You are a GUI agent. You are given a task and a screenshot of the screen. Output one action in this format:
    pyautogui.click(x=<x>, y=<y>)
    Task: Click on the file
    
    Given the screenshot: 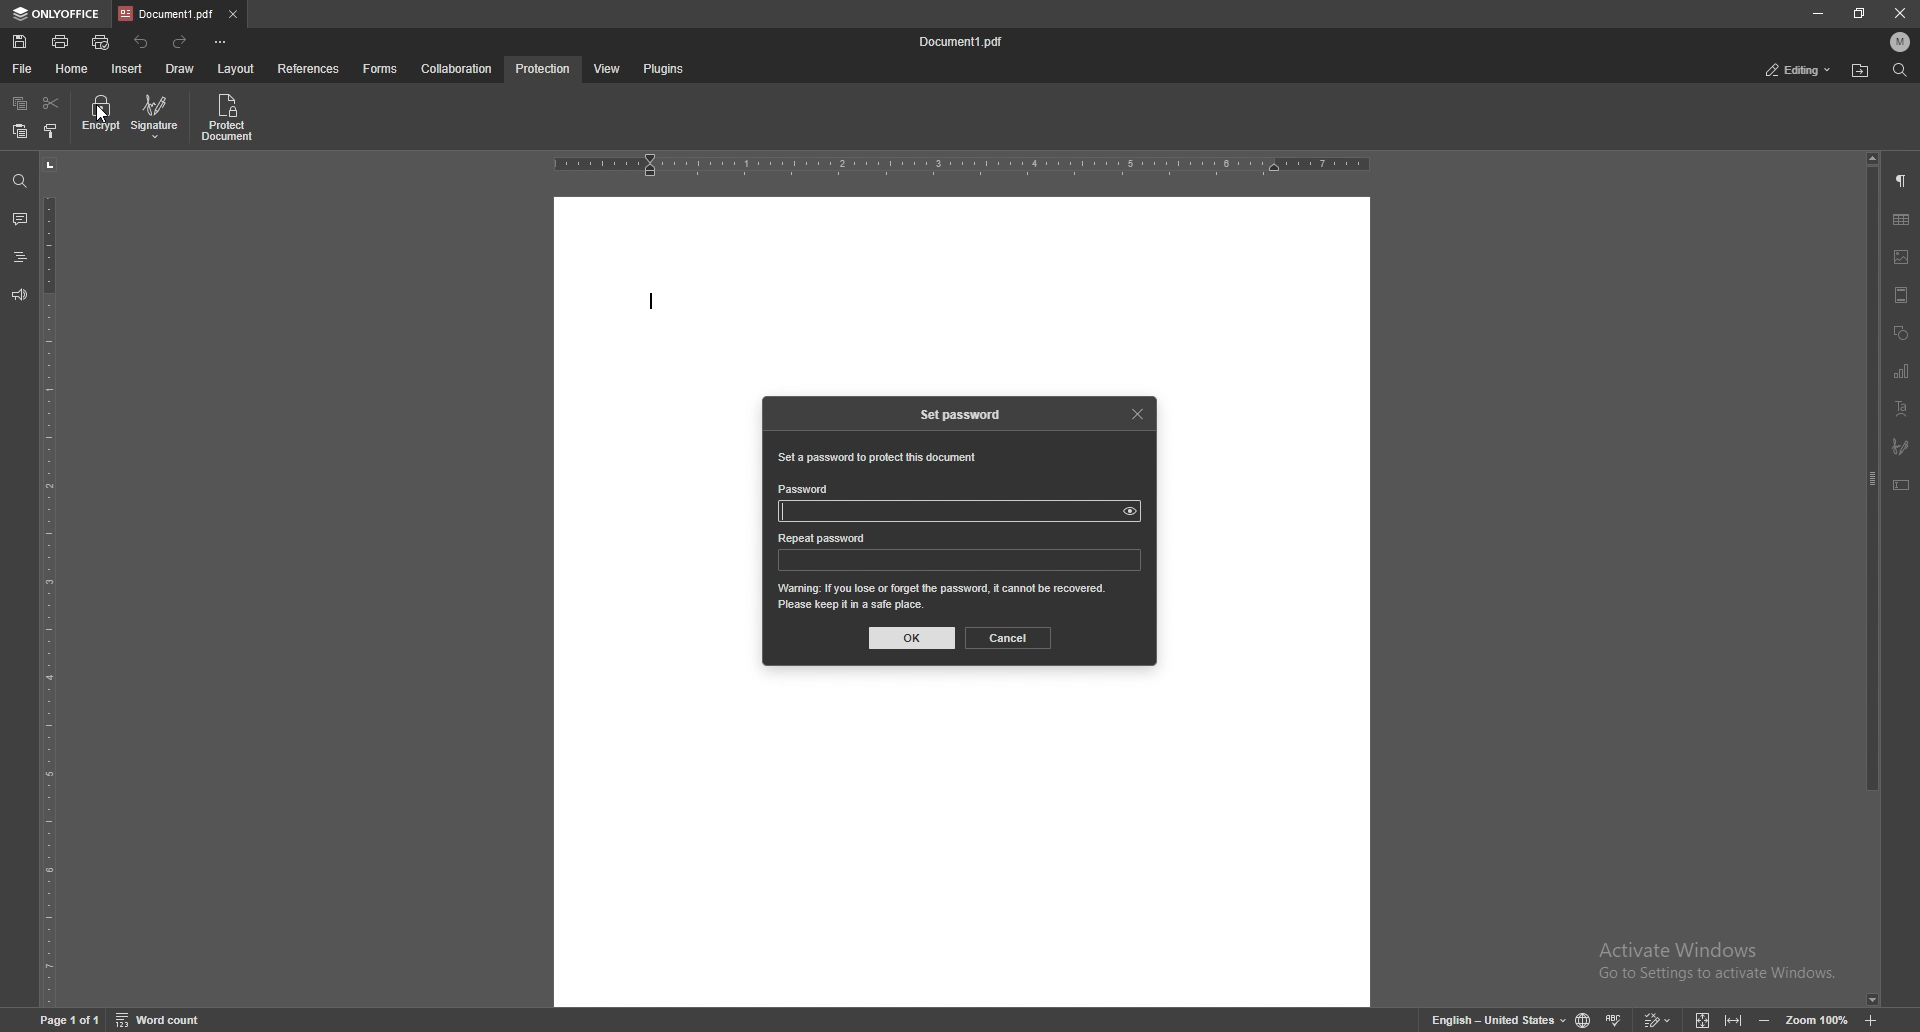 What is the action you would take?
    pyautogui.click(x=20, y=70)
    